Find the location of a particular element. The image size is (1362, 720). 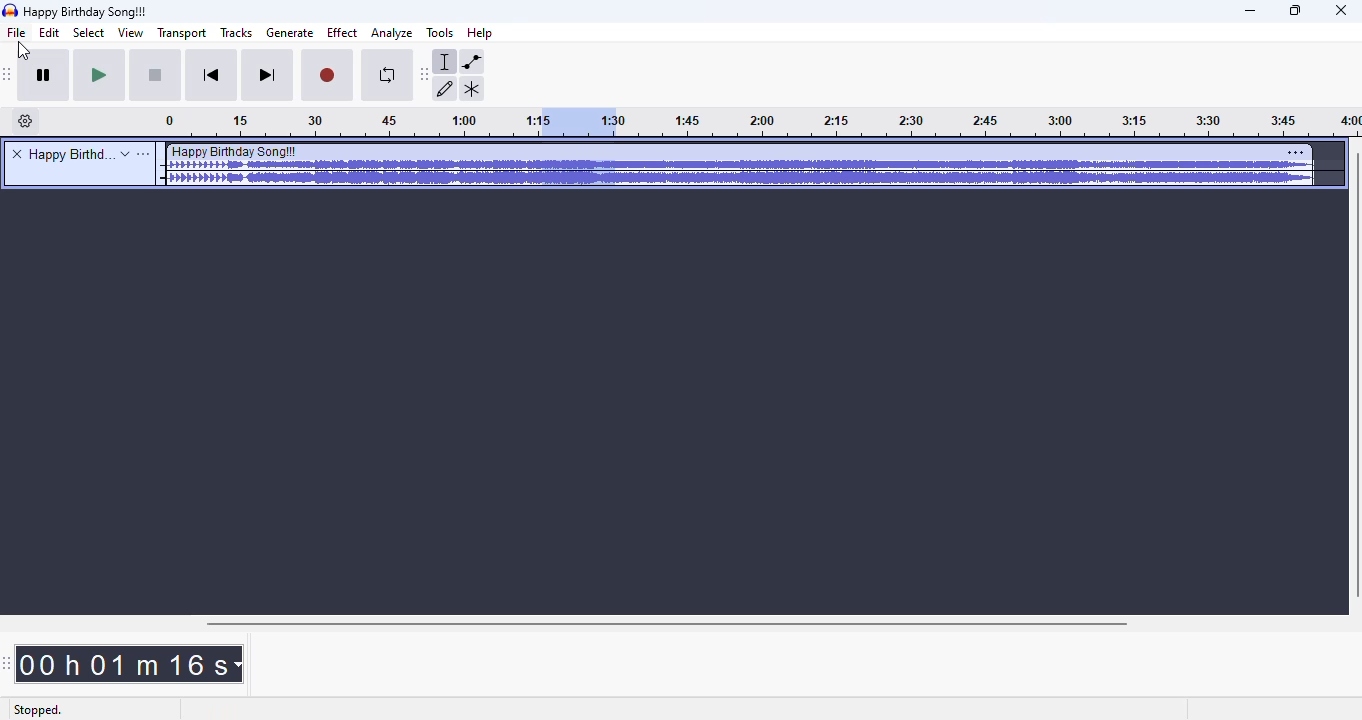

effect is located at coordinates (342, 33).